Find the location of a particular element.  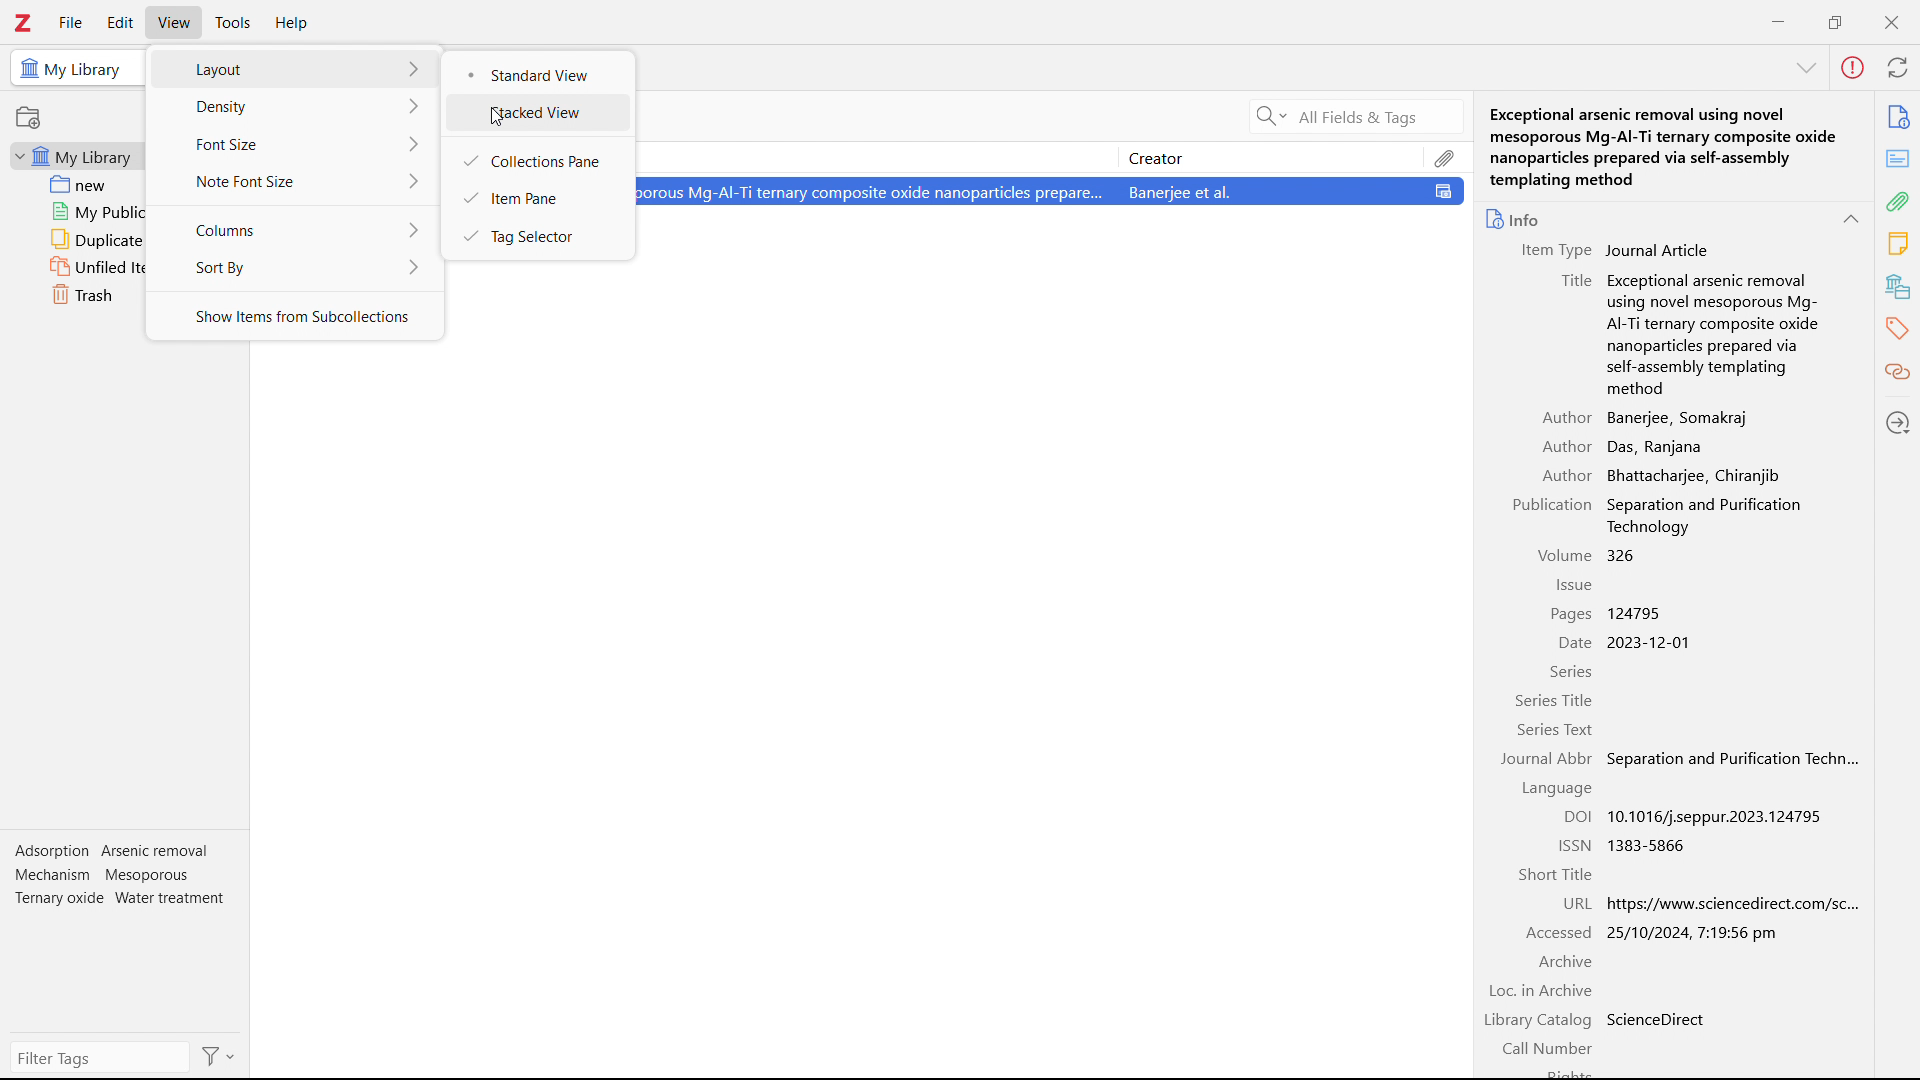

Journal Abbr is located at coordinates (1547, 759).